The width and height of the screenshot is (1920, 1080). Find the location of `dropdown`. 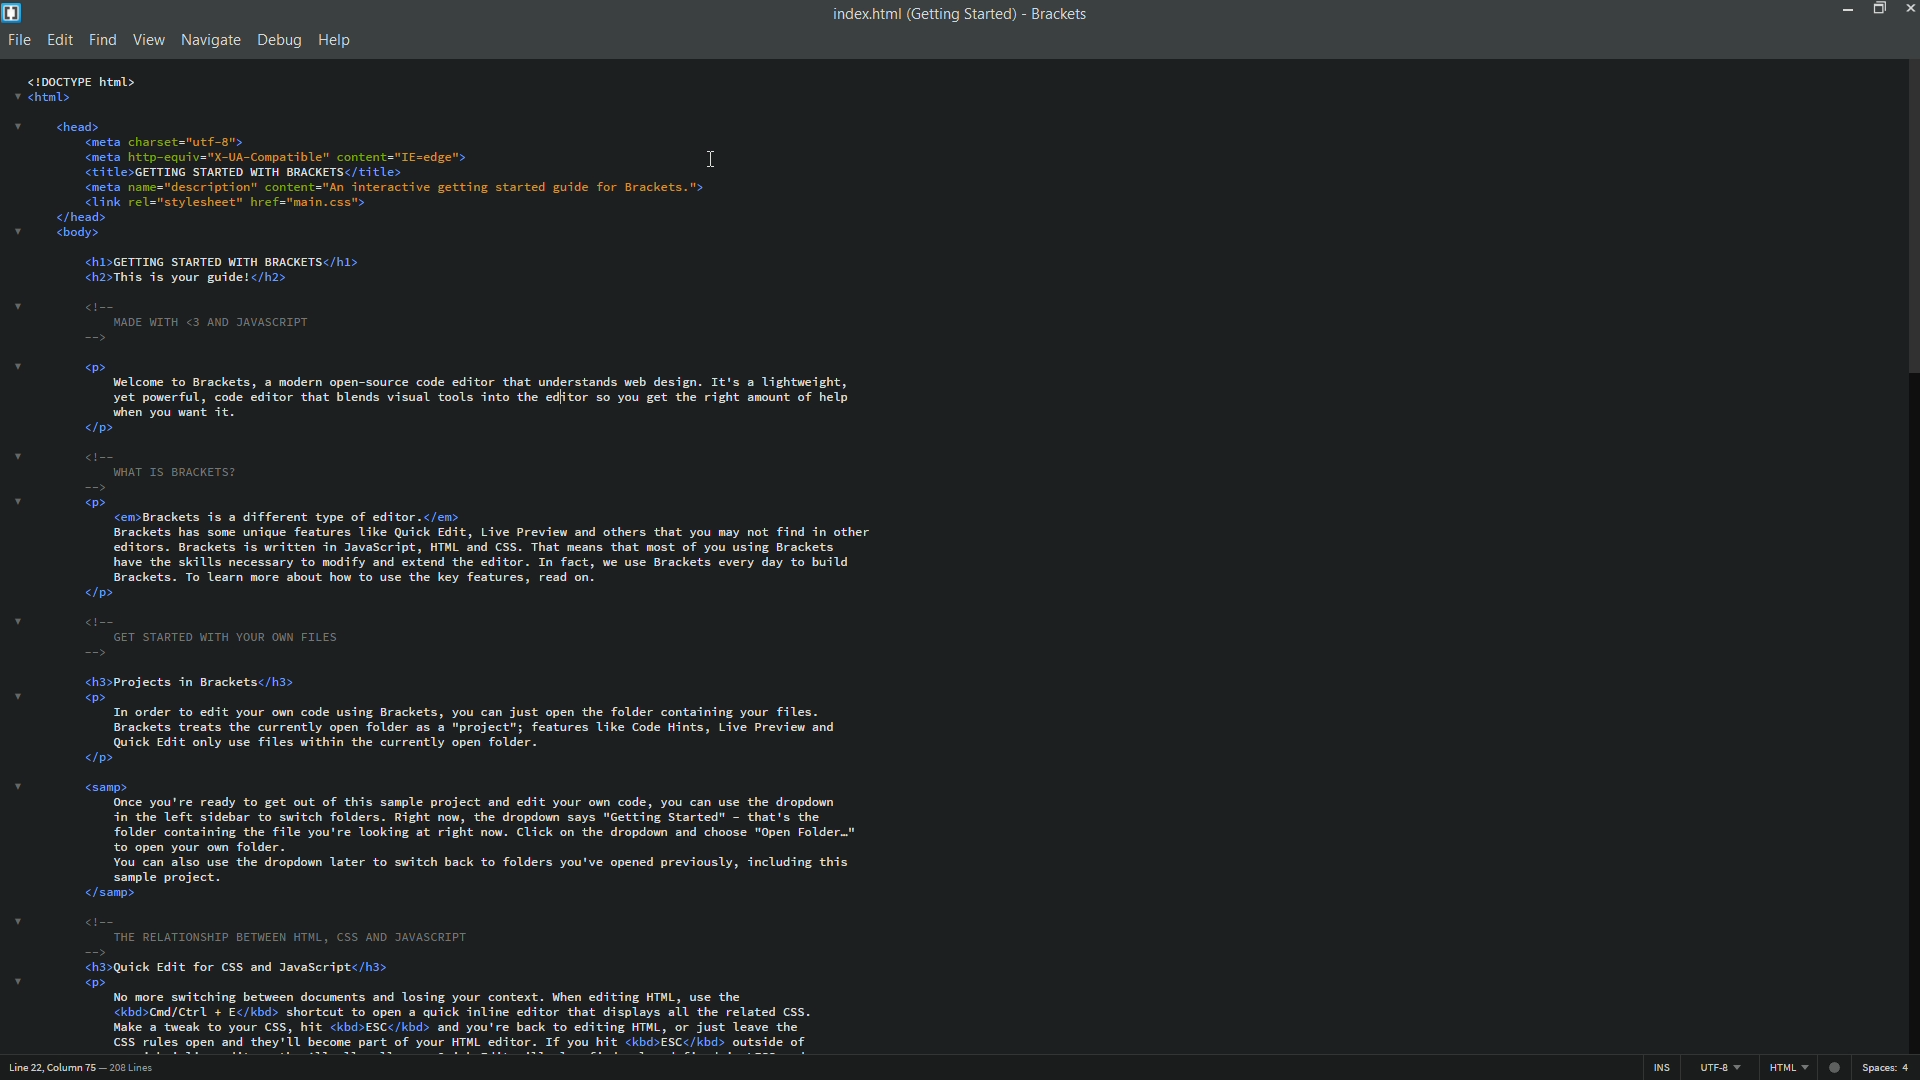

dropdown is located at coordinates (17, 500).